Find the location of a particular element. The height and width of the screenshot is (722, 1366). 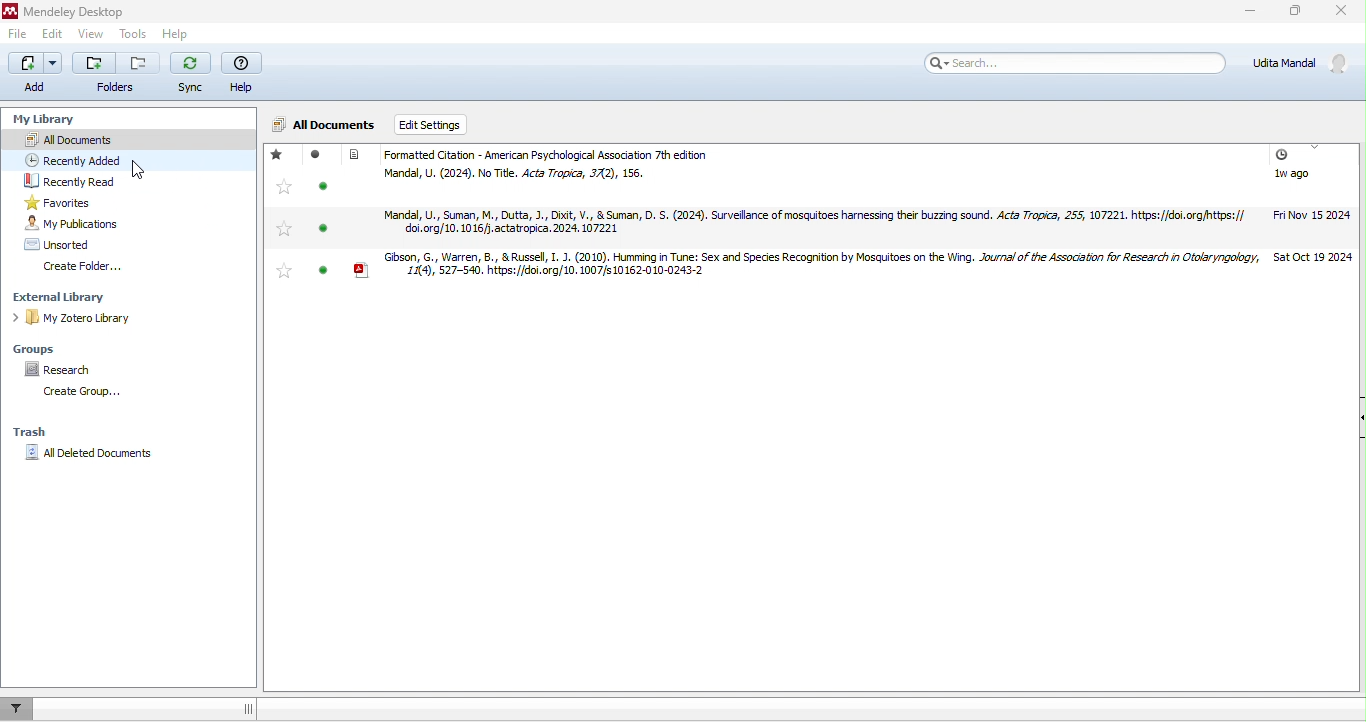

ropdown is located at coordinates (1315, 152).